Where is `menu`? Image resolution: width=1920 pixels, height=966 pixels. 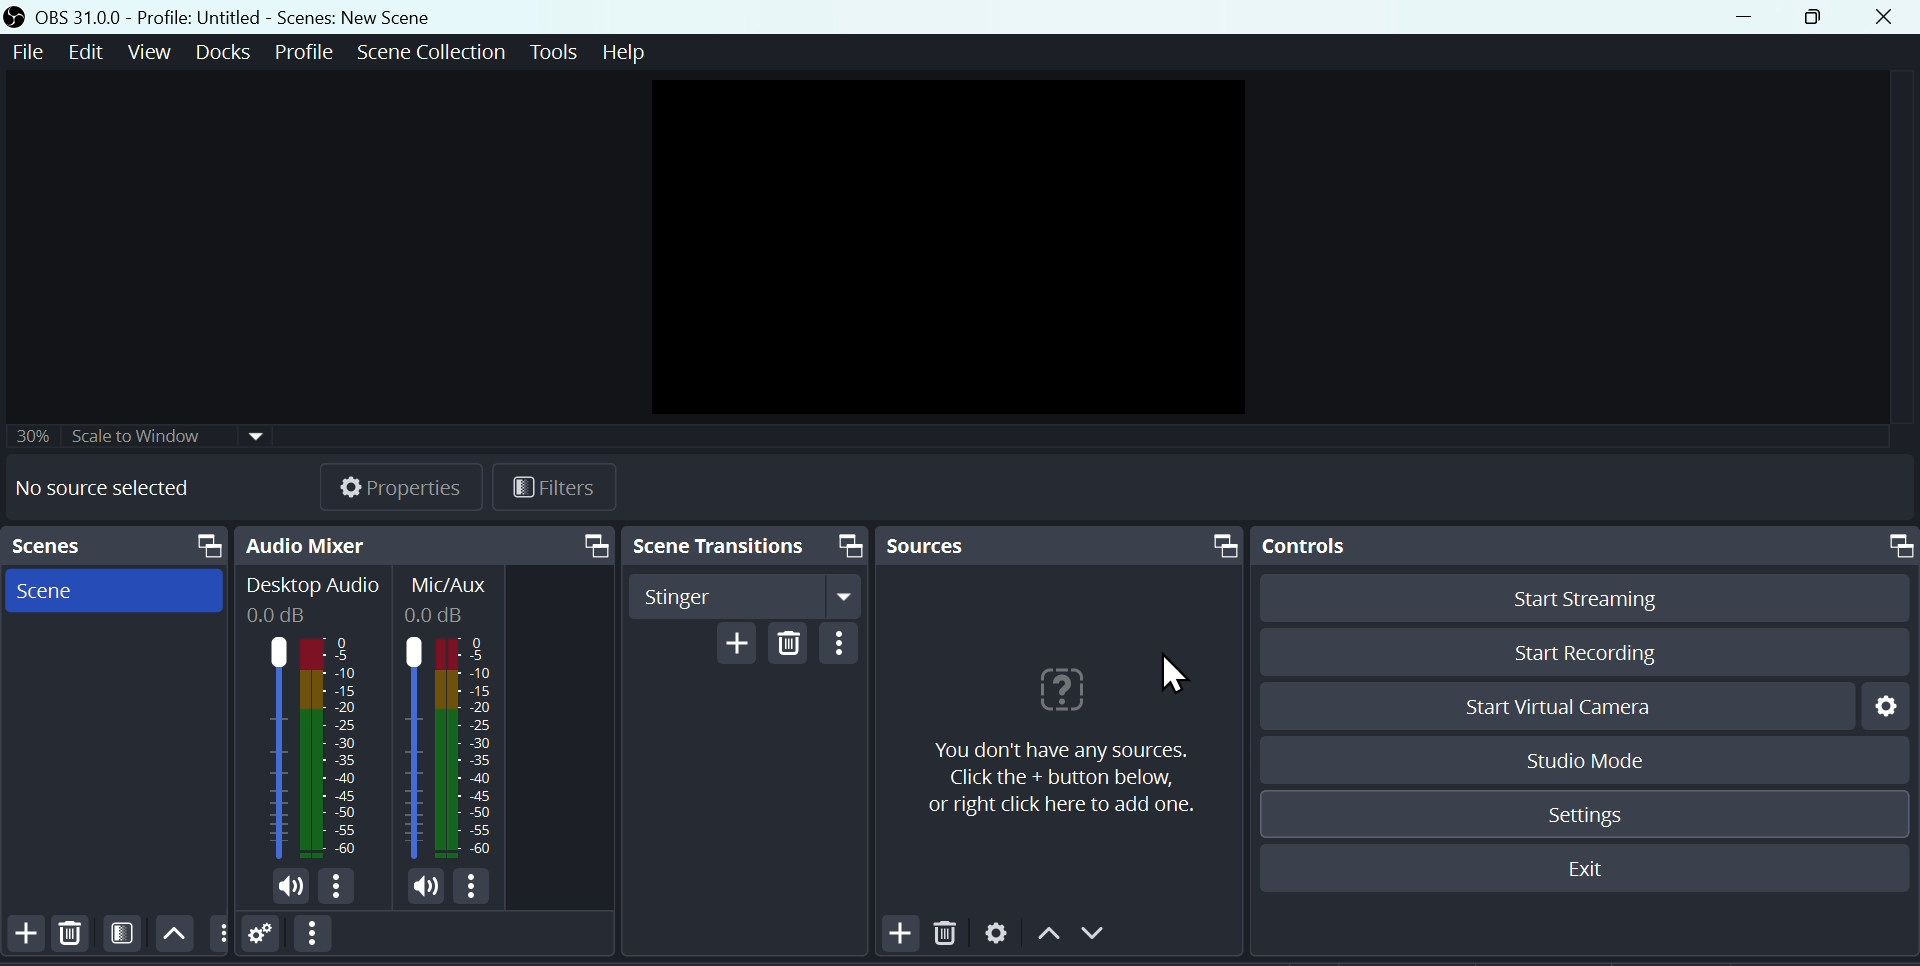 menu is located at coordinates (316, 935).